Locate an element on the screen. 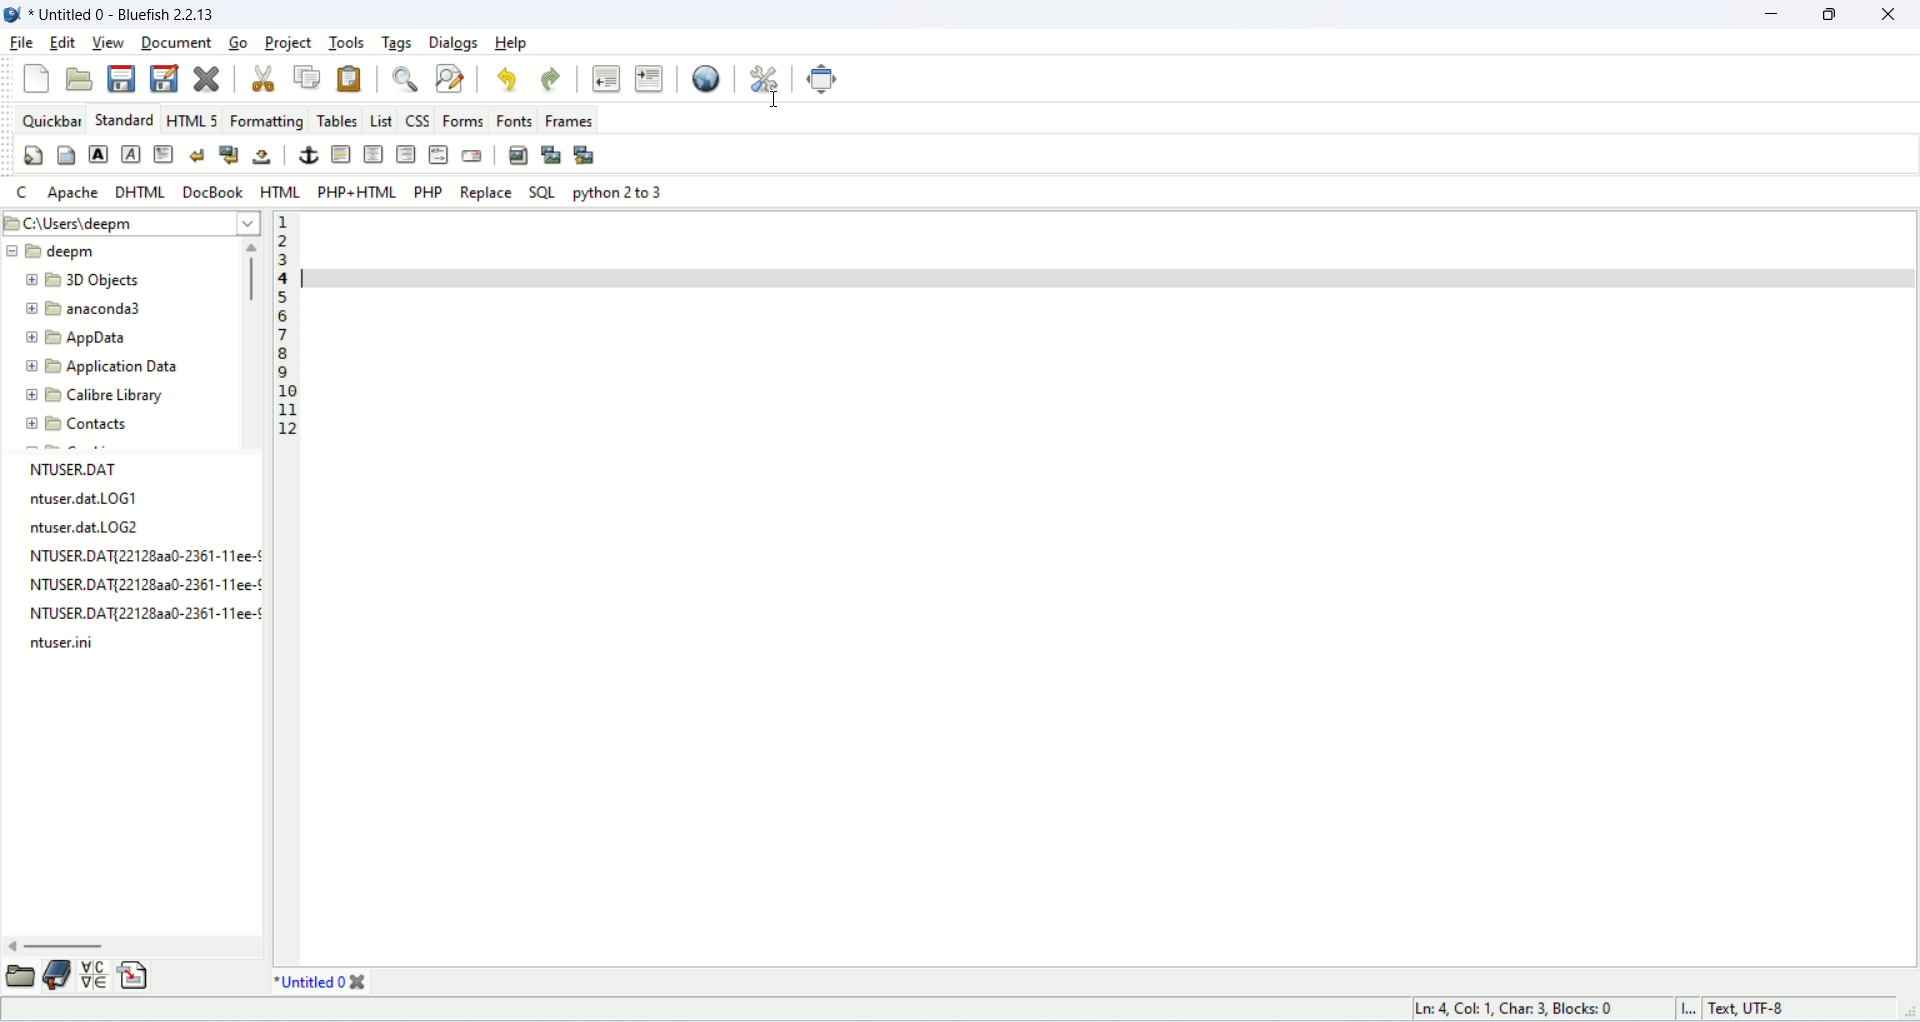 Image resolution: width=1920 pixels, height=1022 pixels. minimize is located at coordinates (1772, 16).